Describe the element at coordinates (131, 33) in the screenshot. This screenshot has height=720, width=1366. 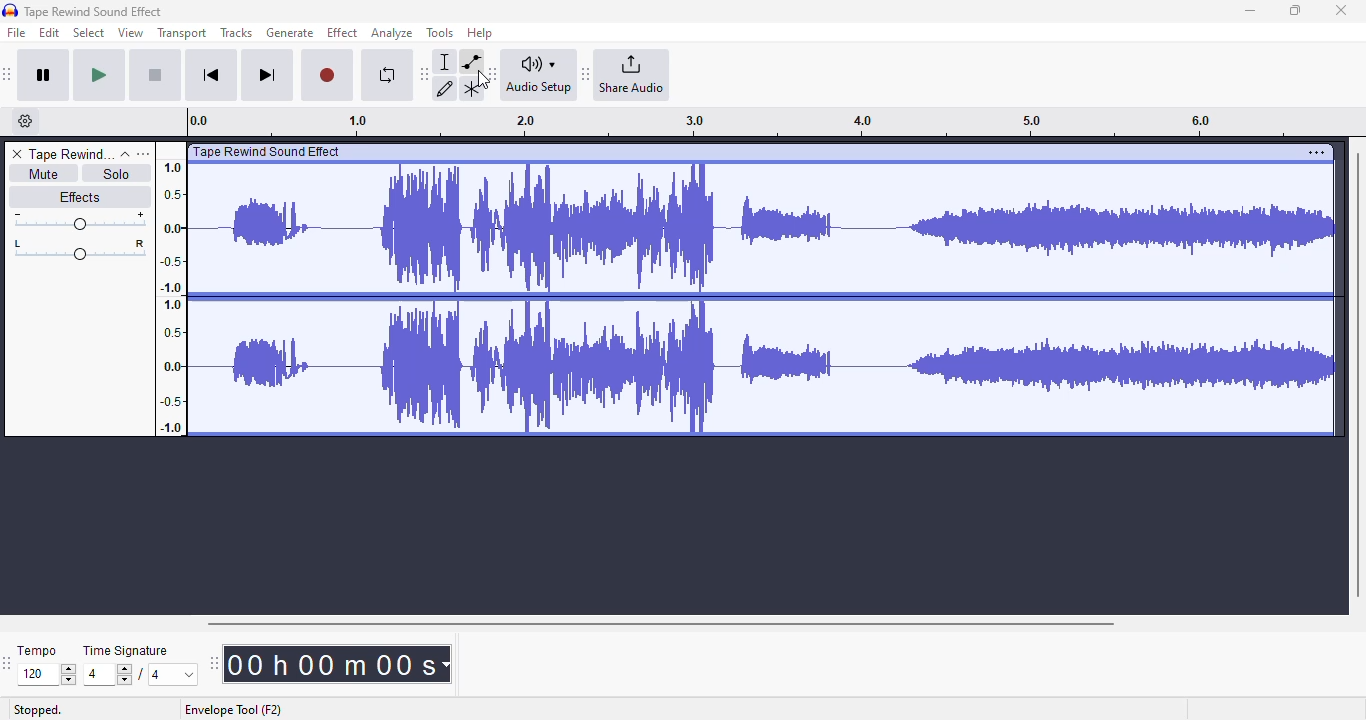
I see `view` at that location.